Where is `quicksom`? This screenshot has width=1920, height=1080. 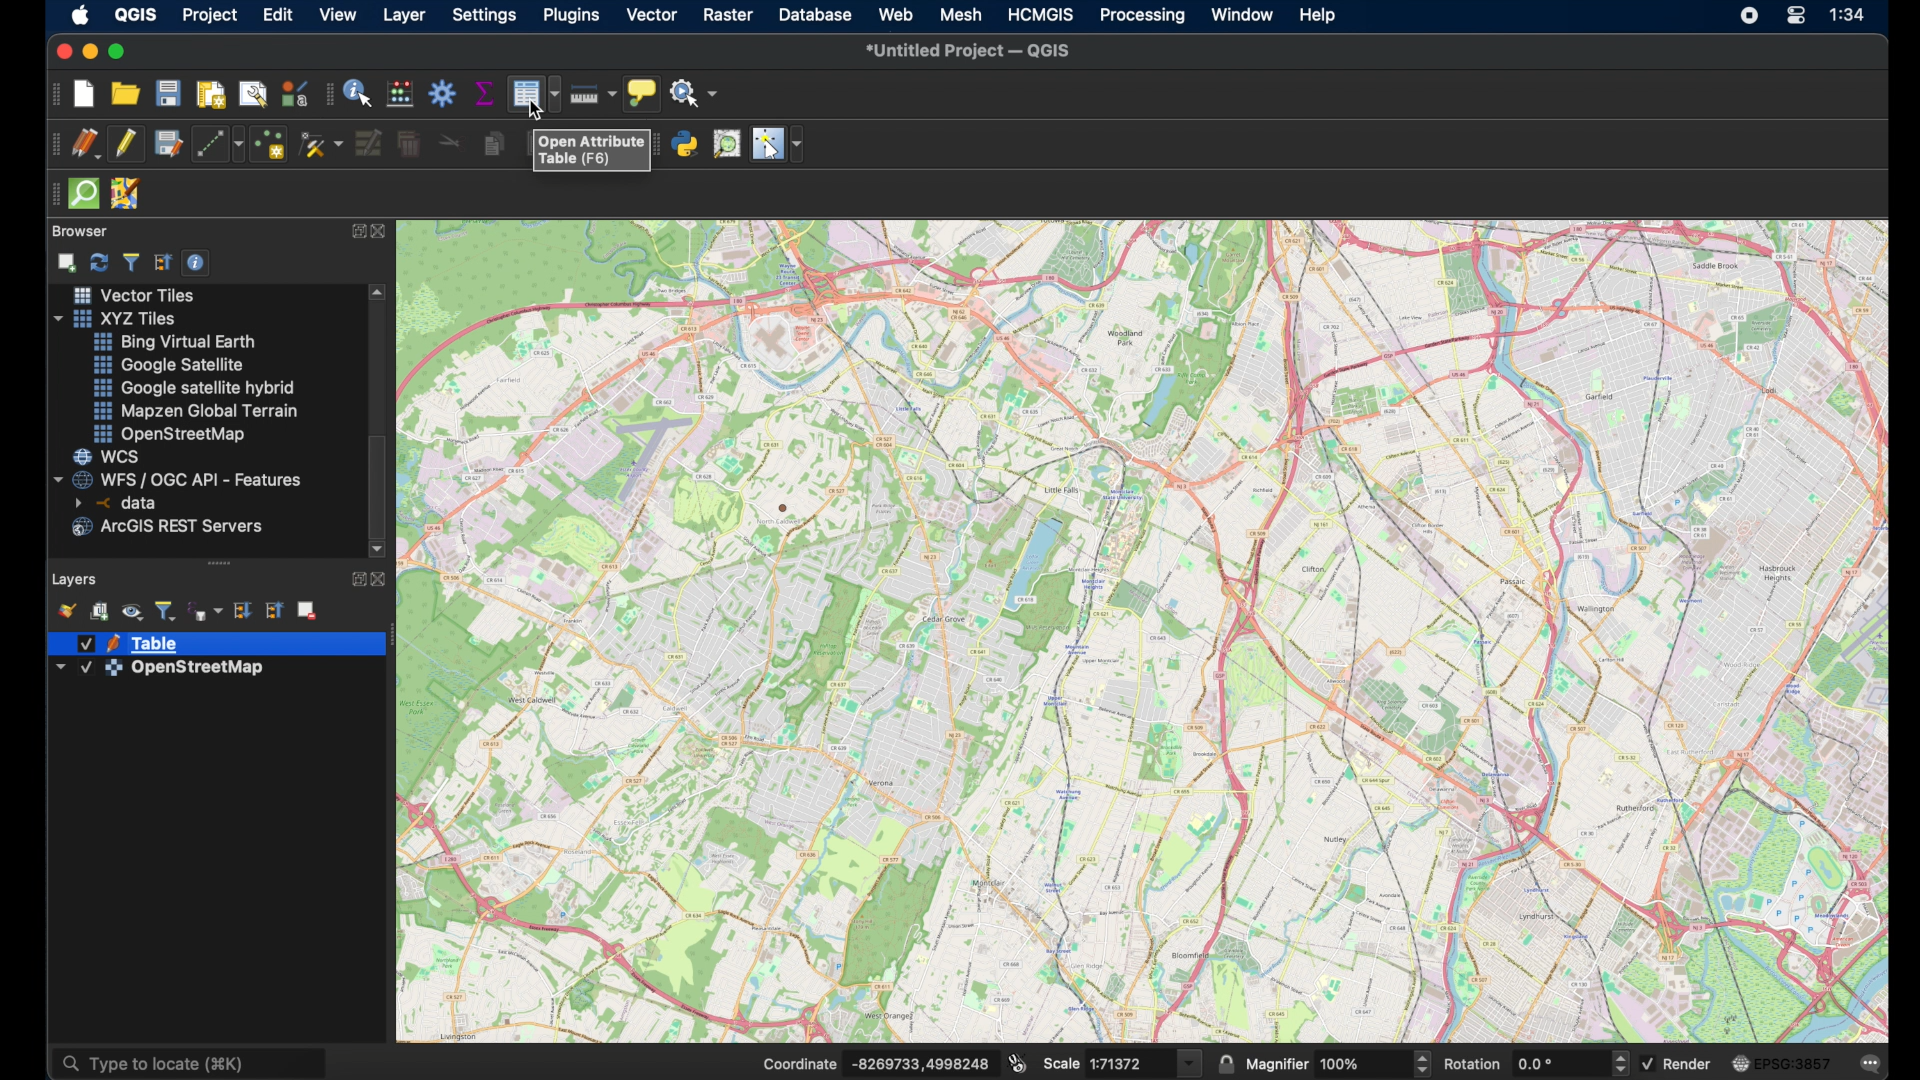 quicksom is located at coordinates (85, 193).